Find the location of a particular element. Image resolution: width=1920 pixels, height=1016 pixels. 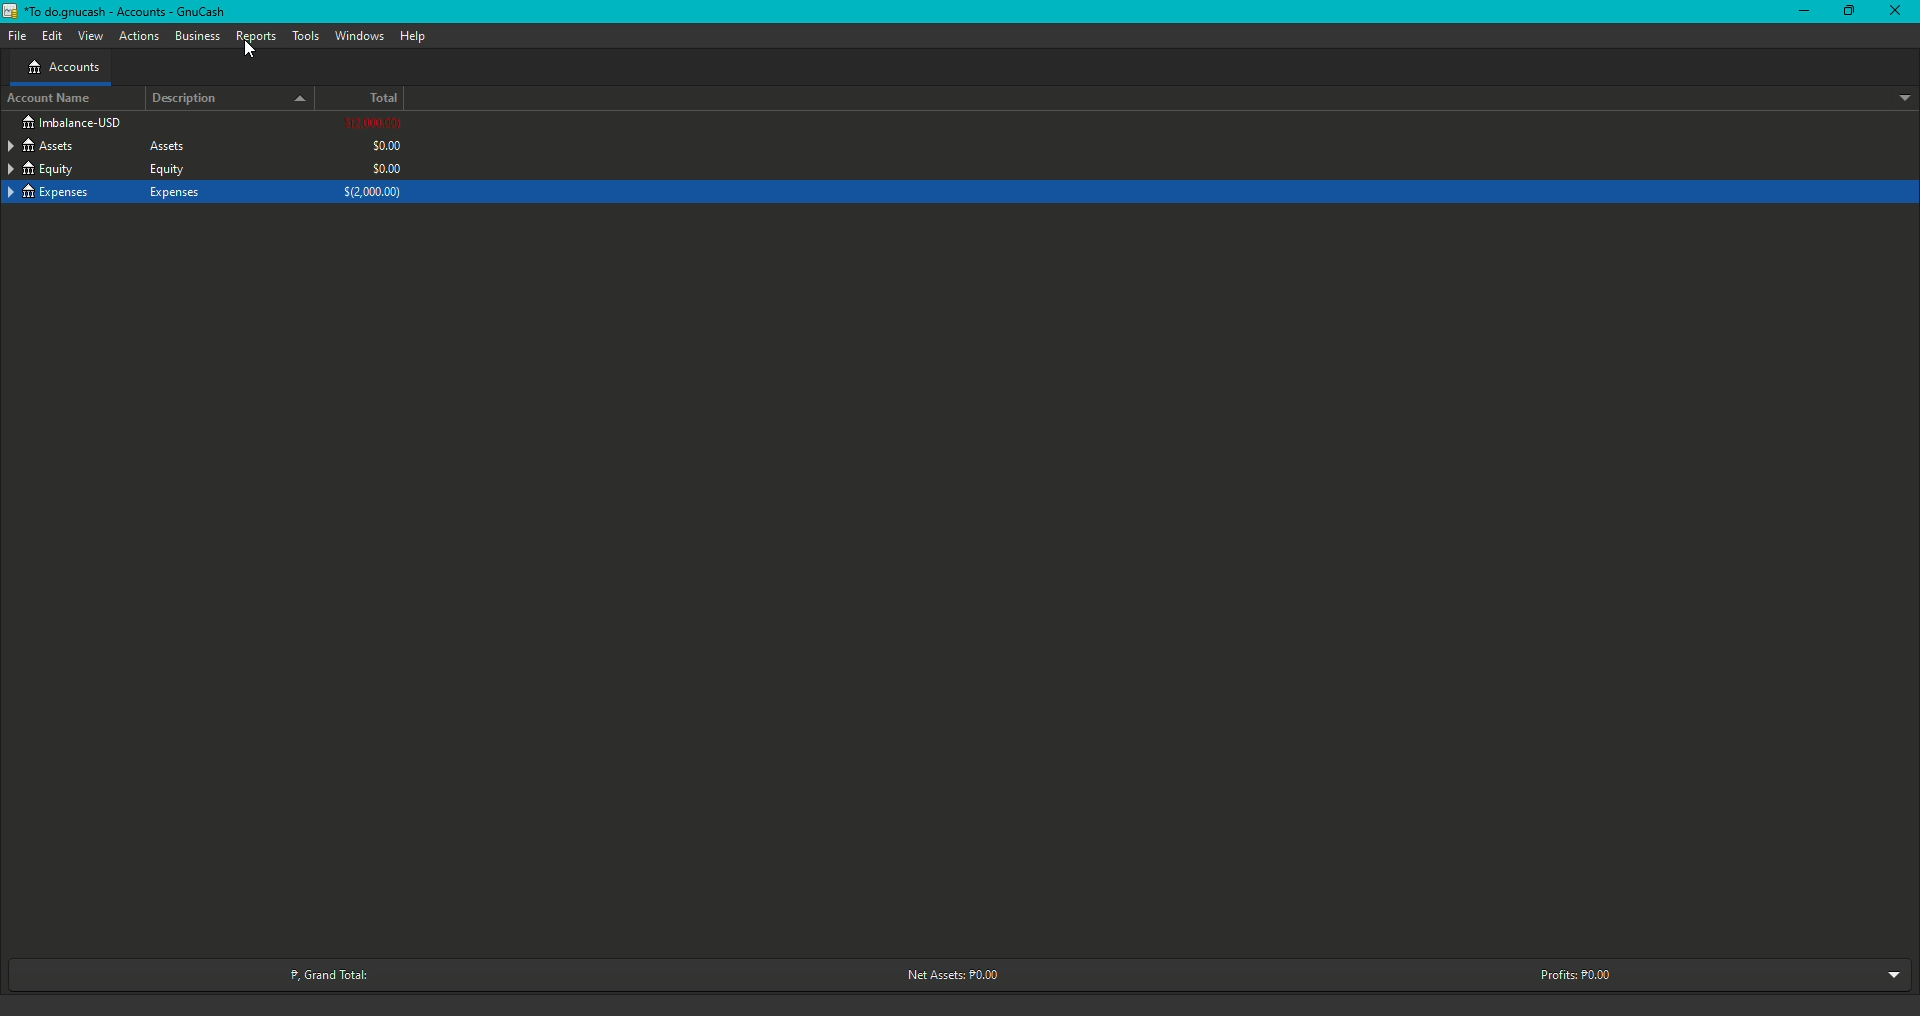

Expenses is located at coordinates (113, 190).